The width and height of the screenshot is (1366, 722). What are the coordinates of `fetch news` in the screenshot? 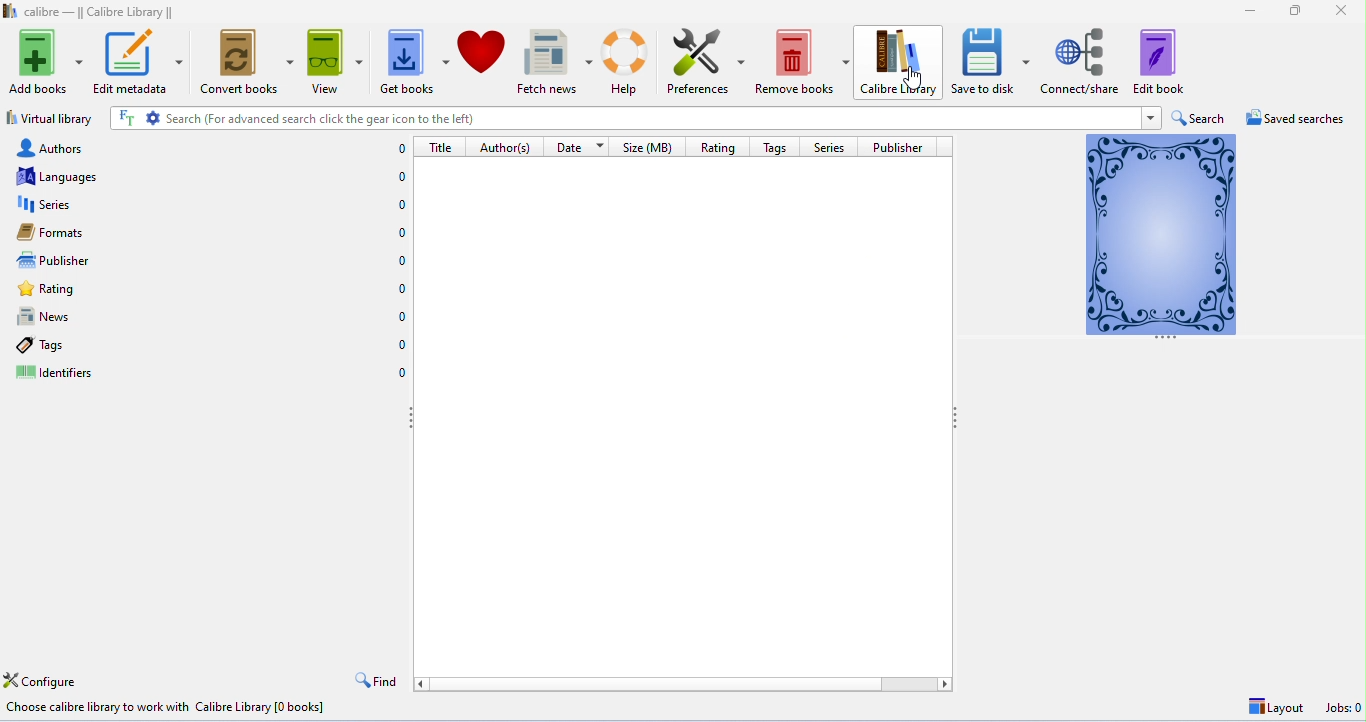 It's located at (555, 60).